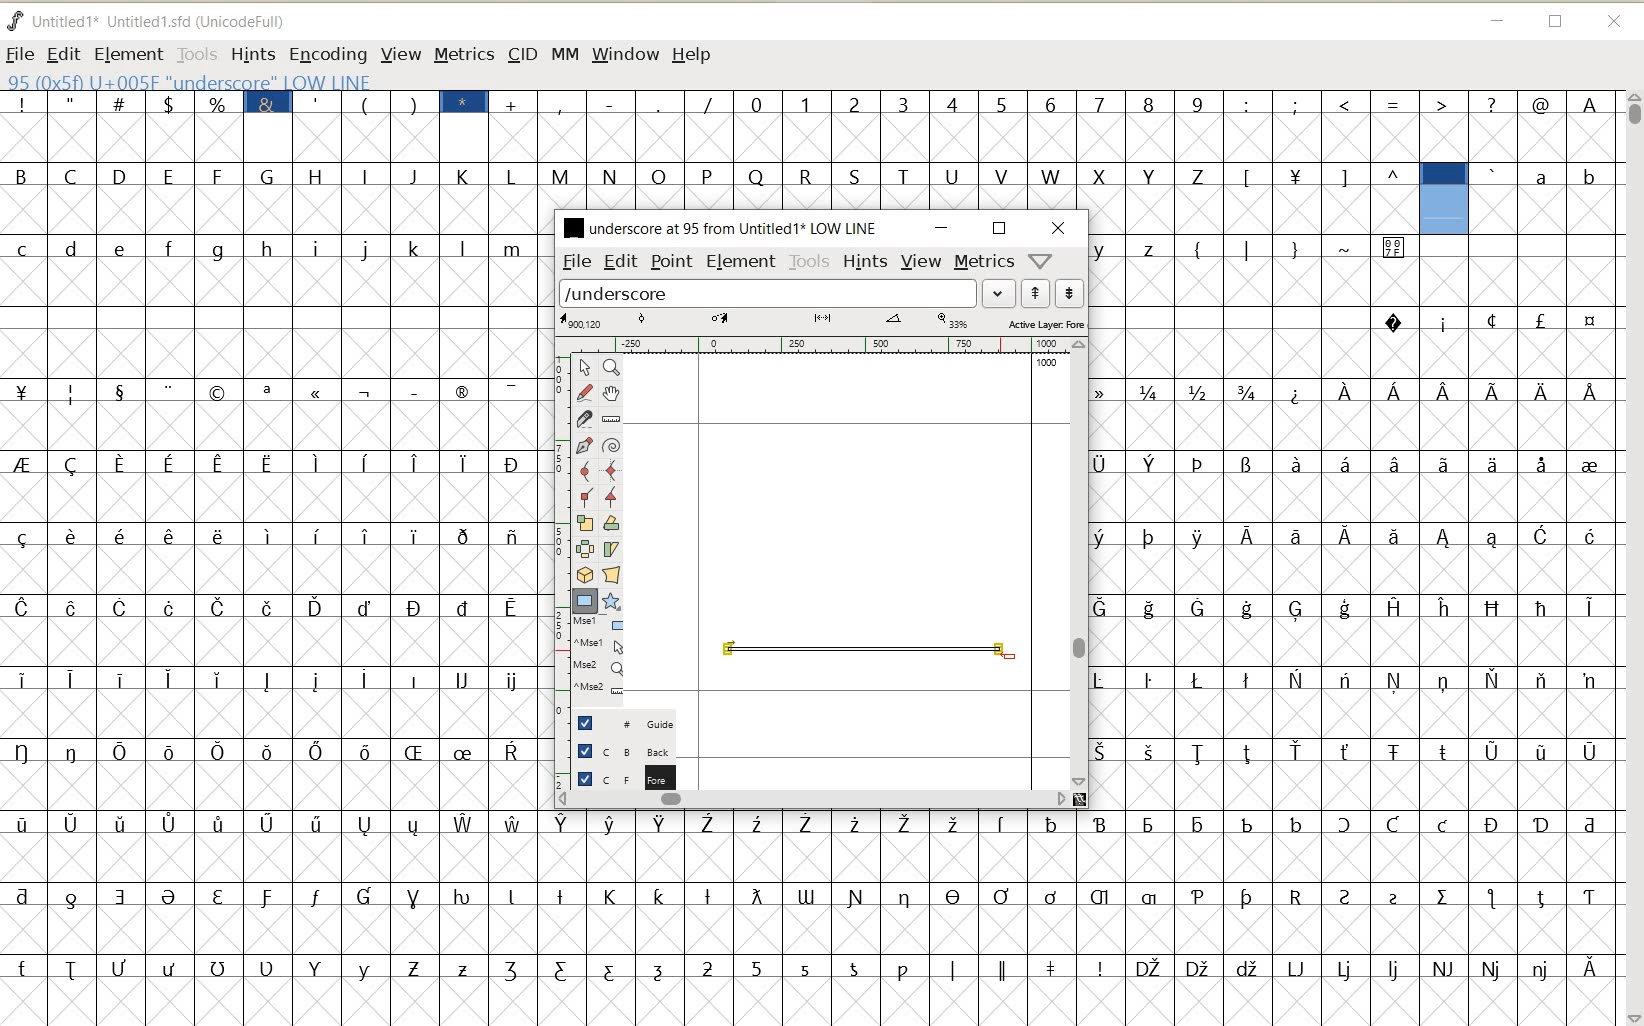 This screenshot has width=1644, height=1026. Describe the element at coordinates (1556, 23) in the screenshot. I see `RESTORE` at that location.